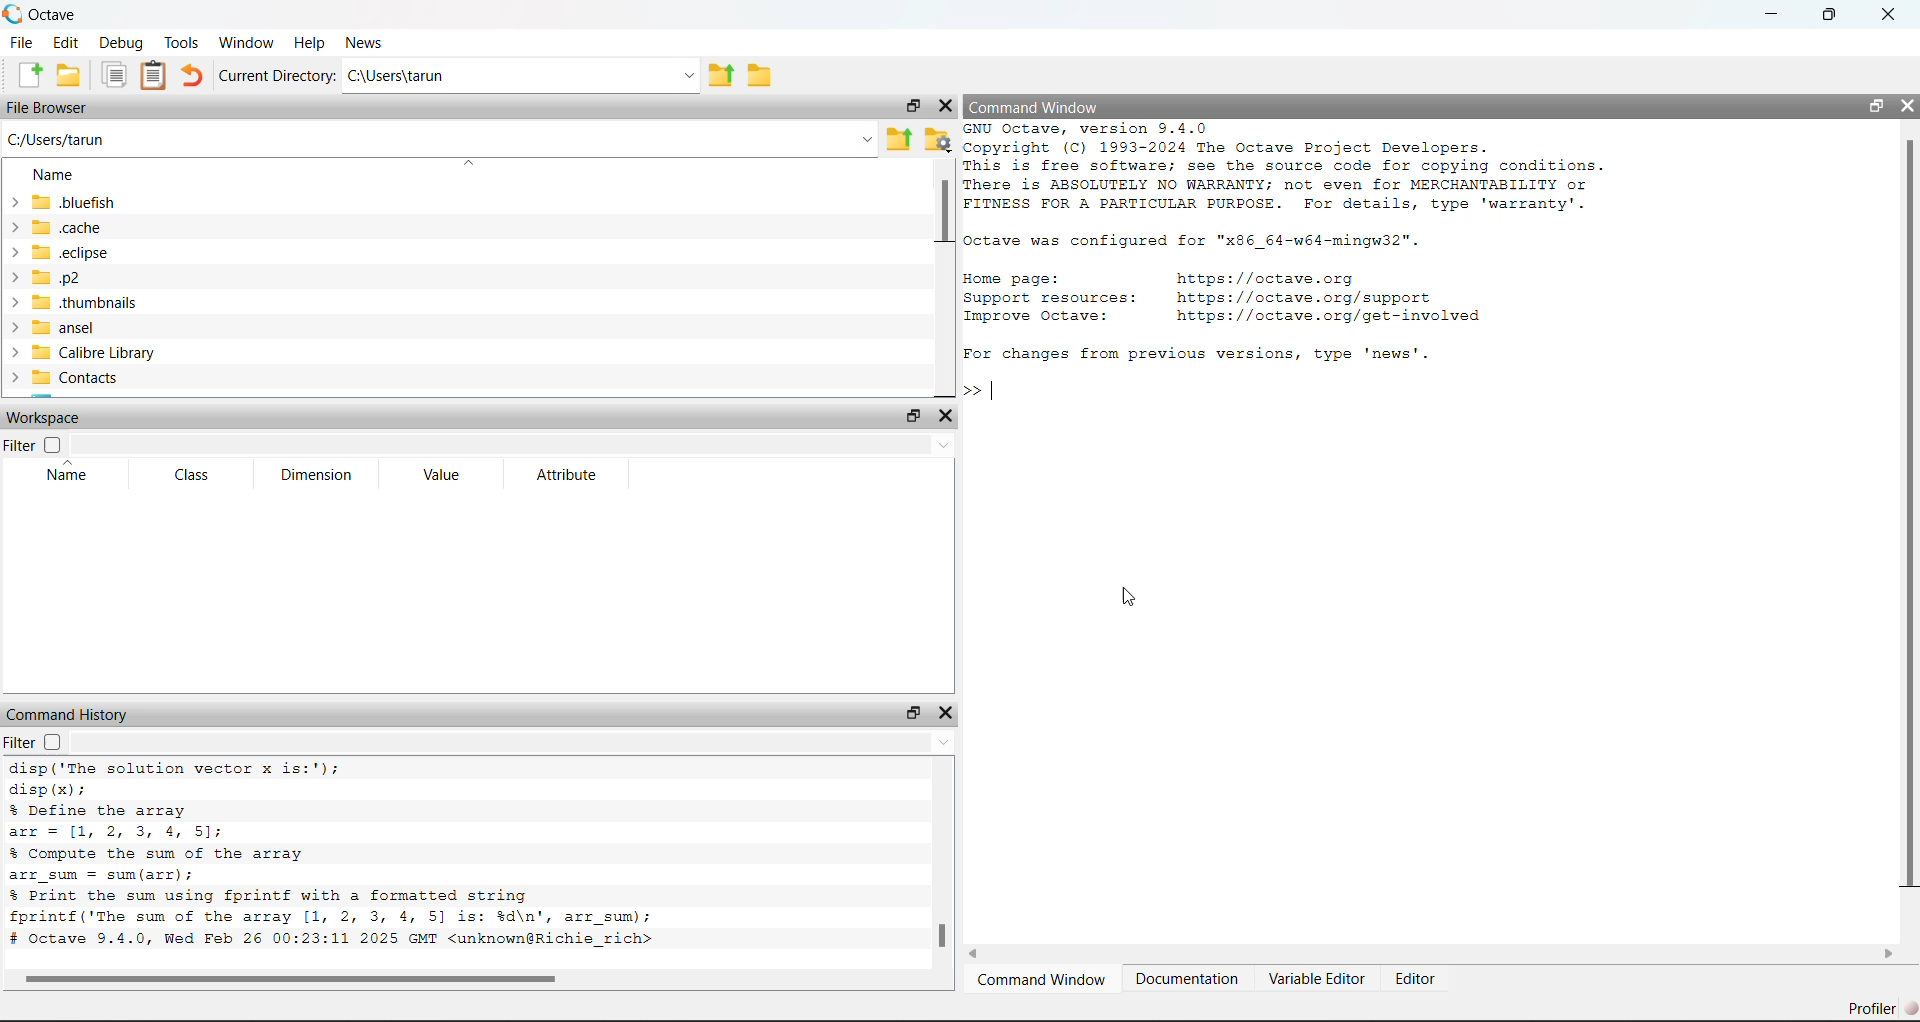 The image size is (1920, 1022). I want to click on New line, so click(971, 390).